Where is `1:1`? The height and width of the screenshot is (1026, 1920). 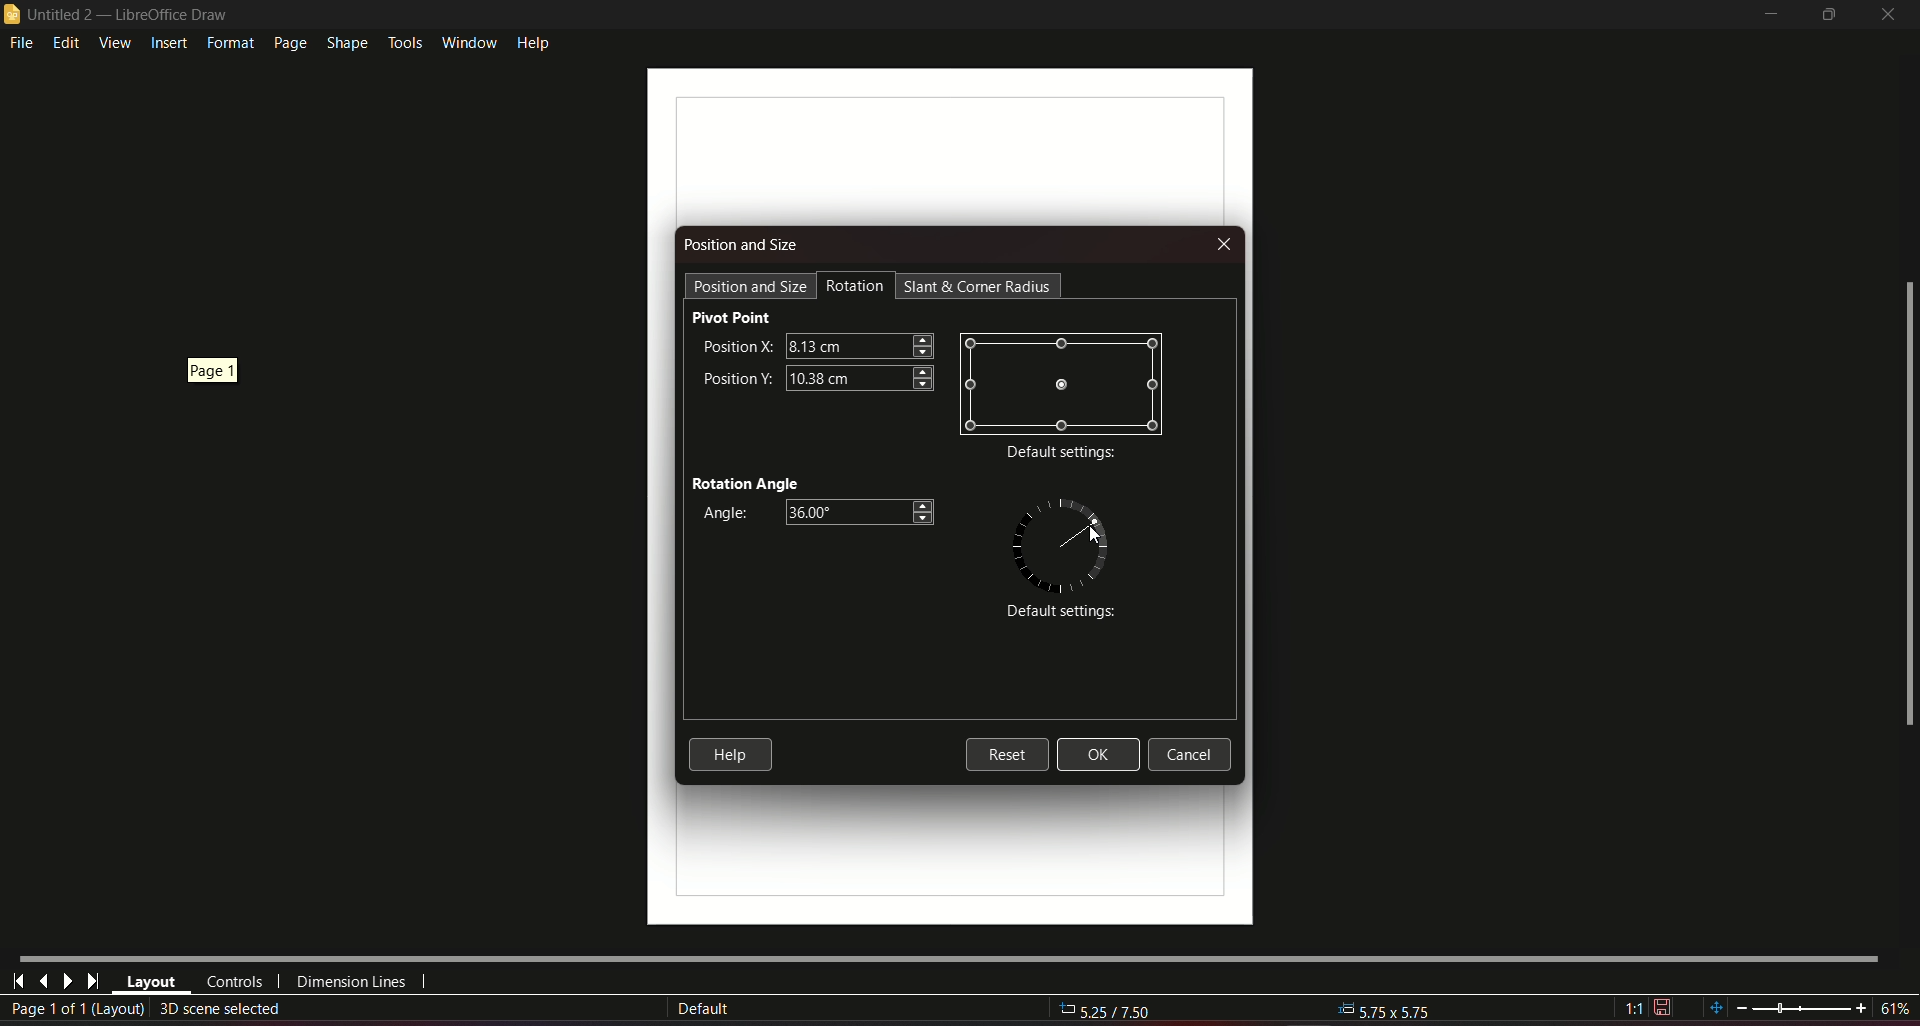 1:1 is located at coordinates (1648, 1008).